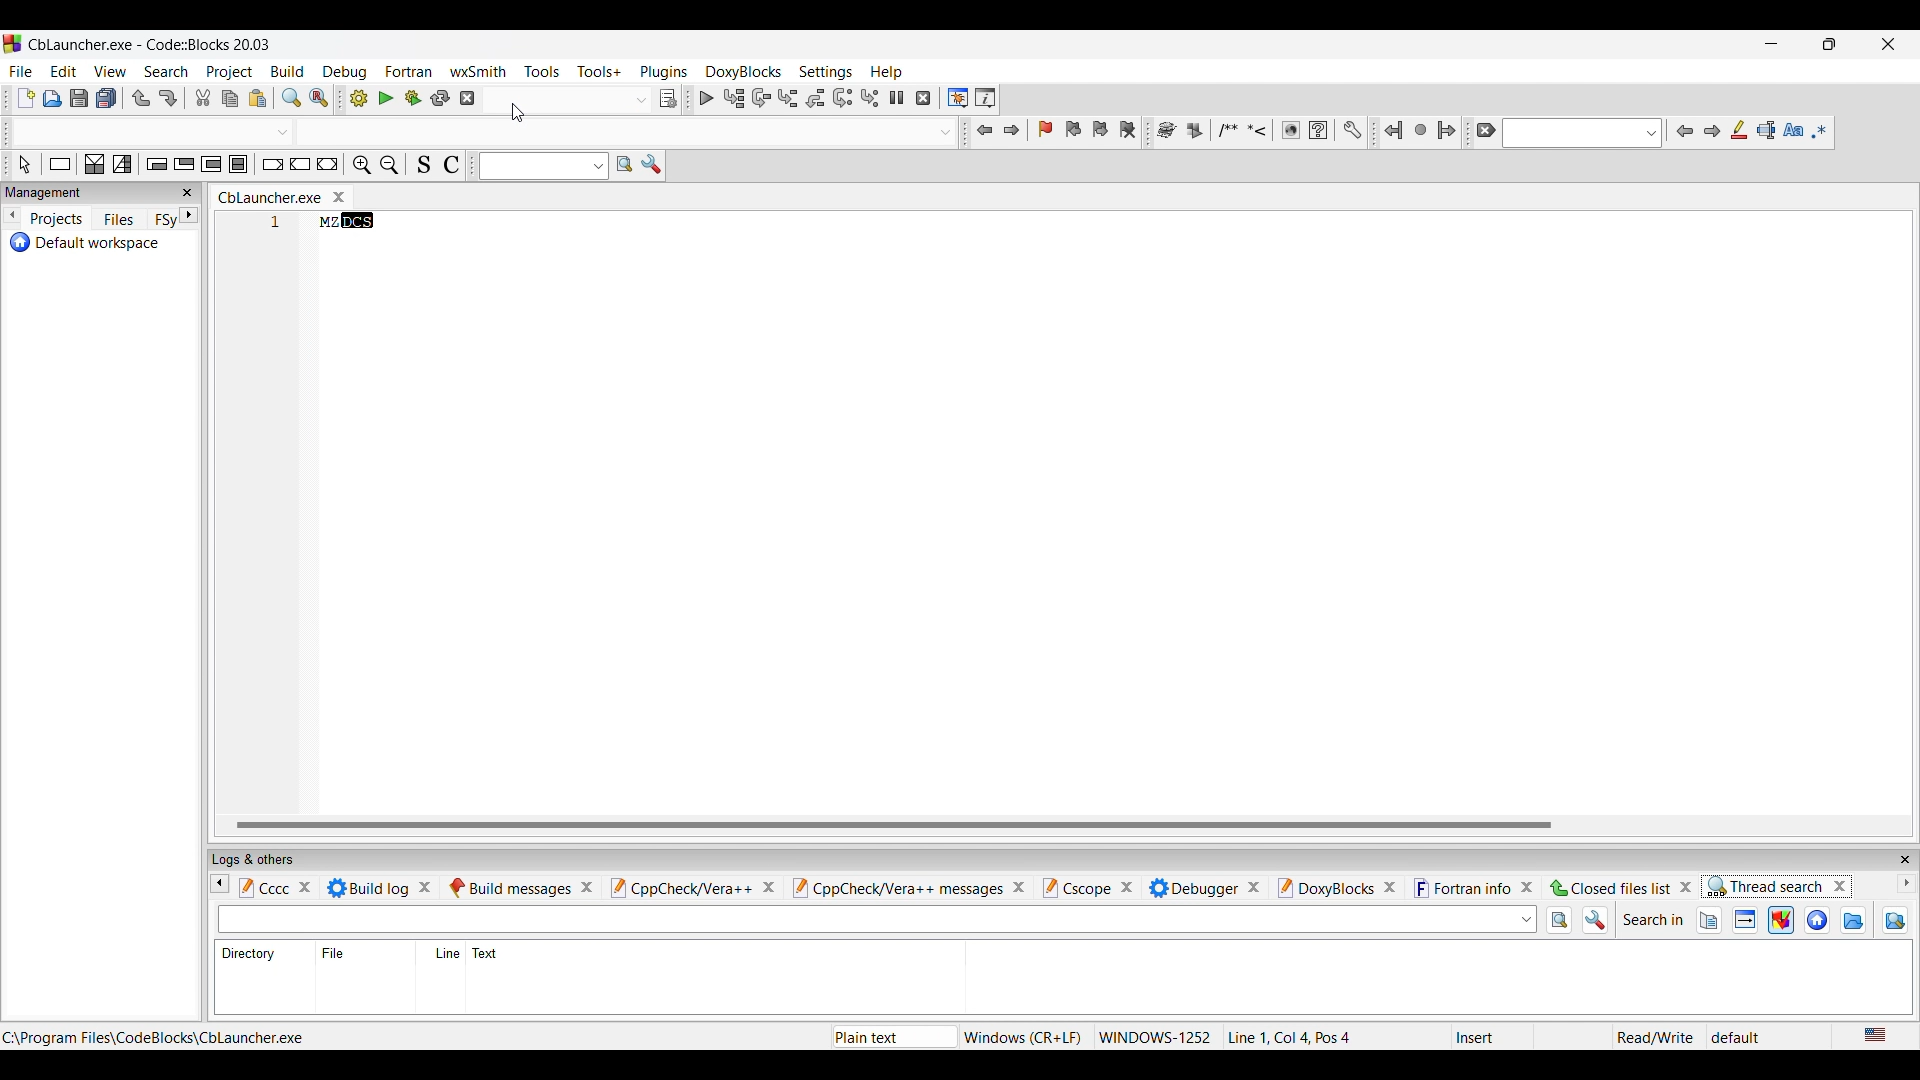  I want to click on Toggle source, so click(423, 165).